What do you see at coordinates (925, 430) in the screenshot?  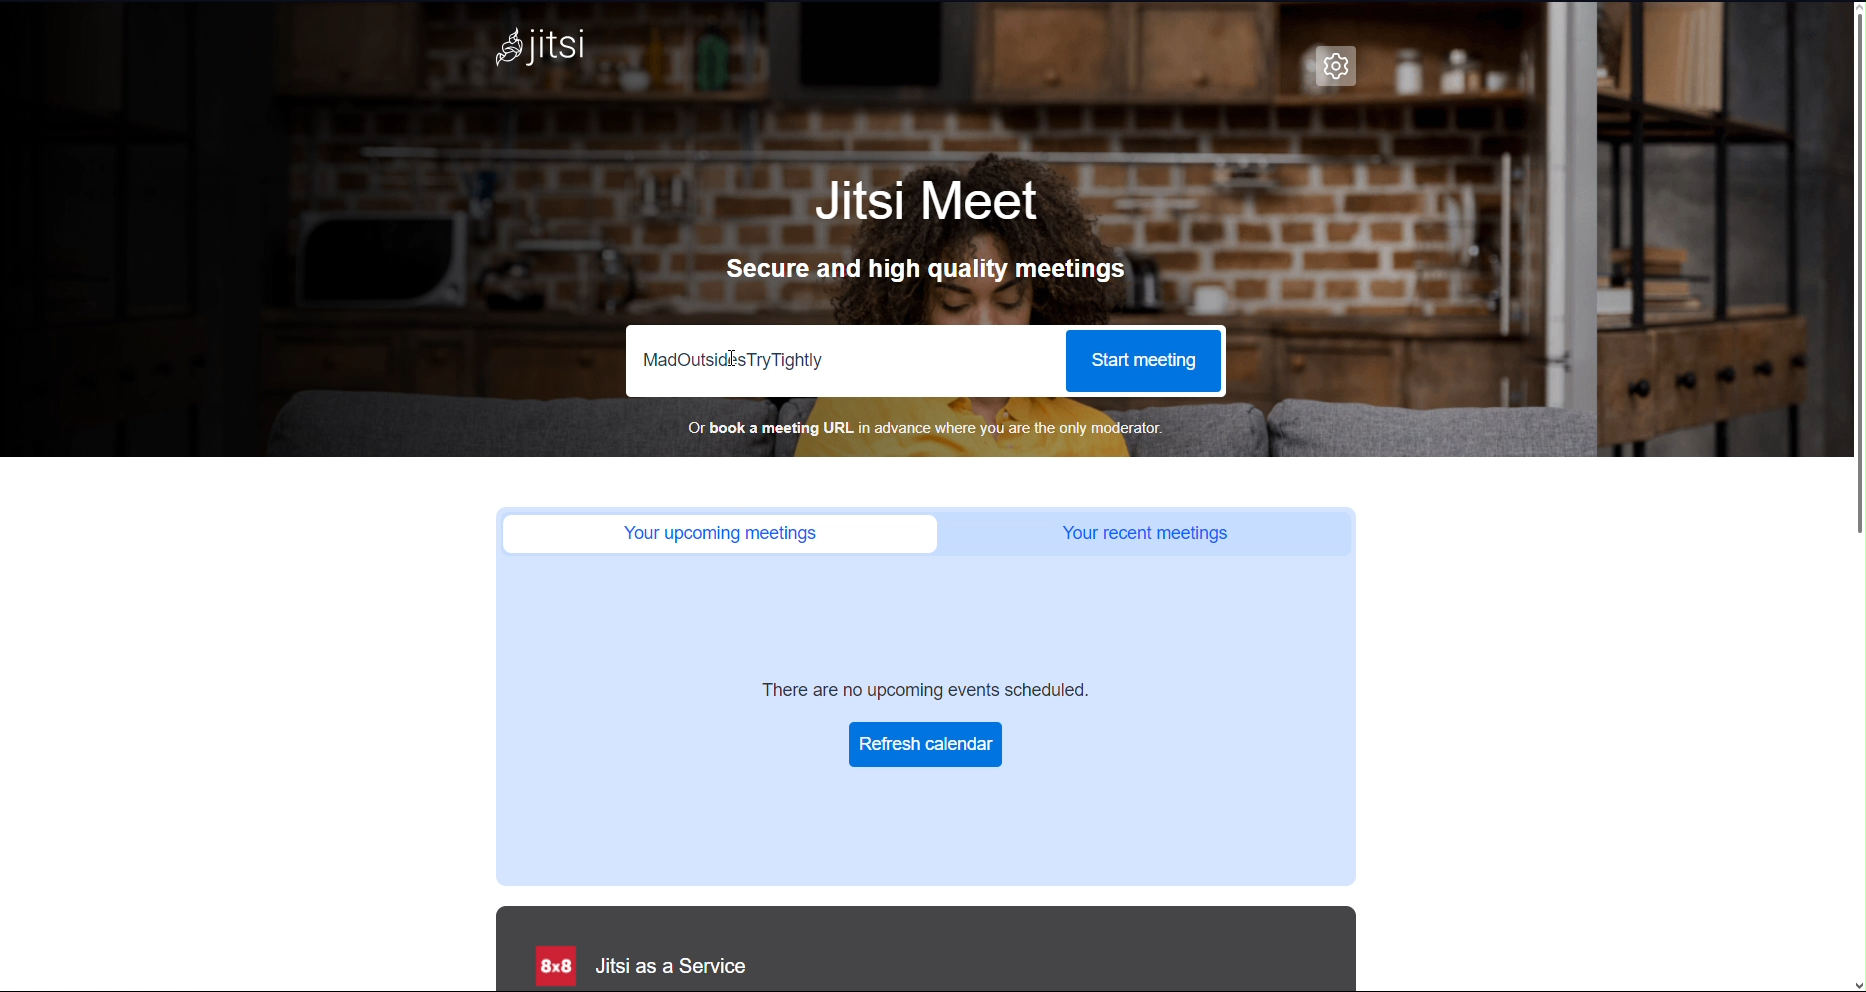 I see `Book a meeting URL in advance where you are the only moderator` at bounding box center [925, 430].